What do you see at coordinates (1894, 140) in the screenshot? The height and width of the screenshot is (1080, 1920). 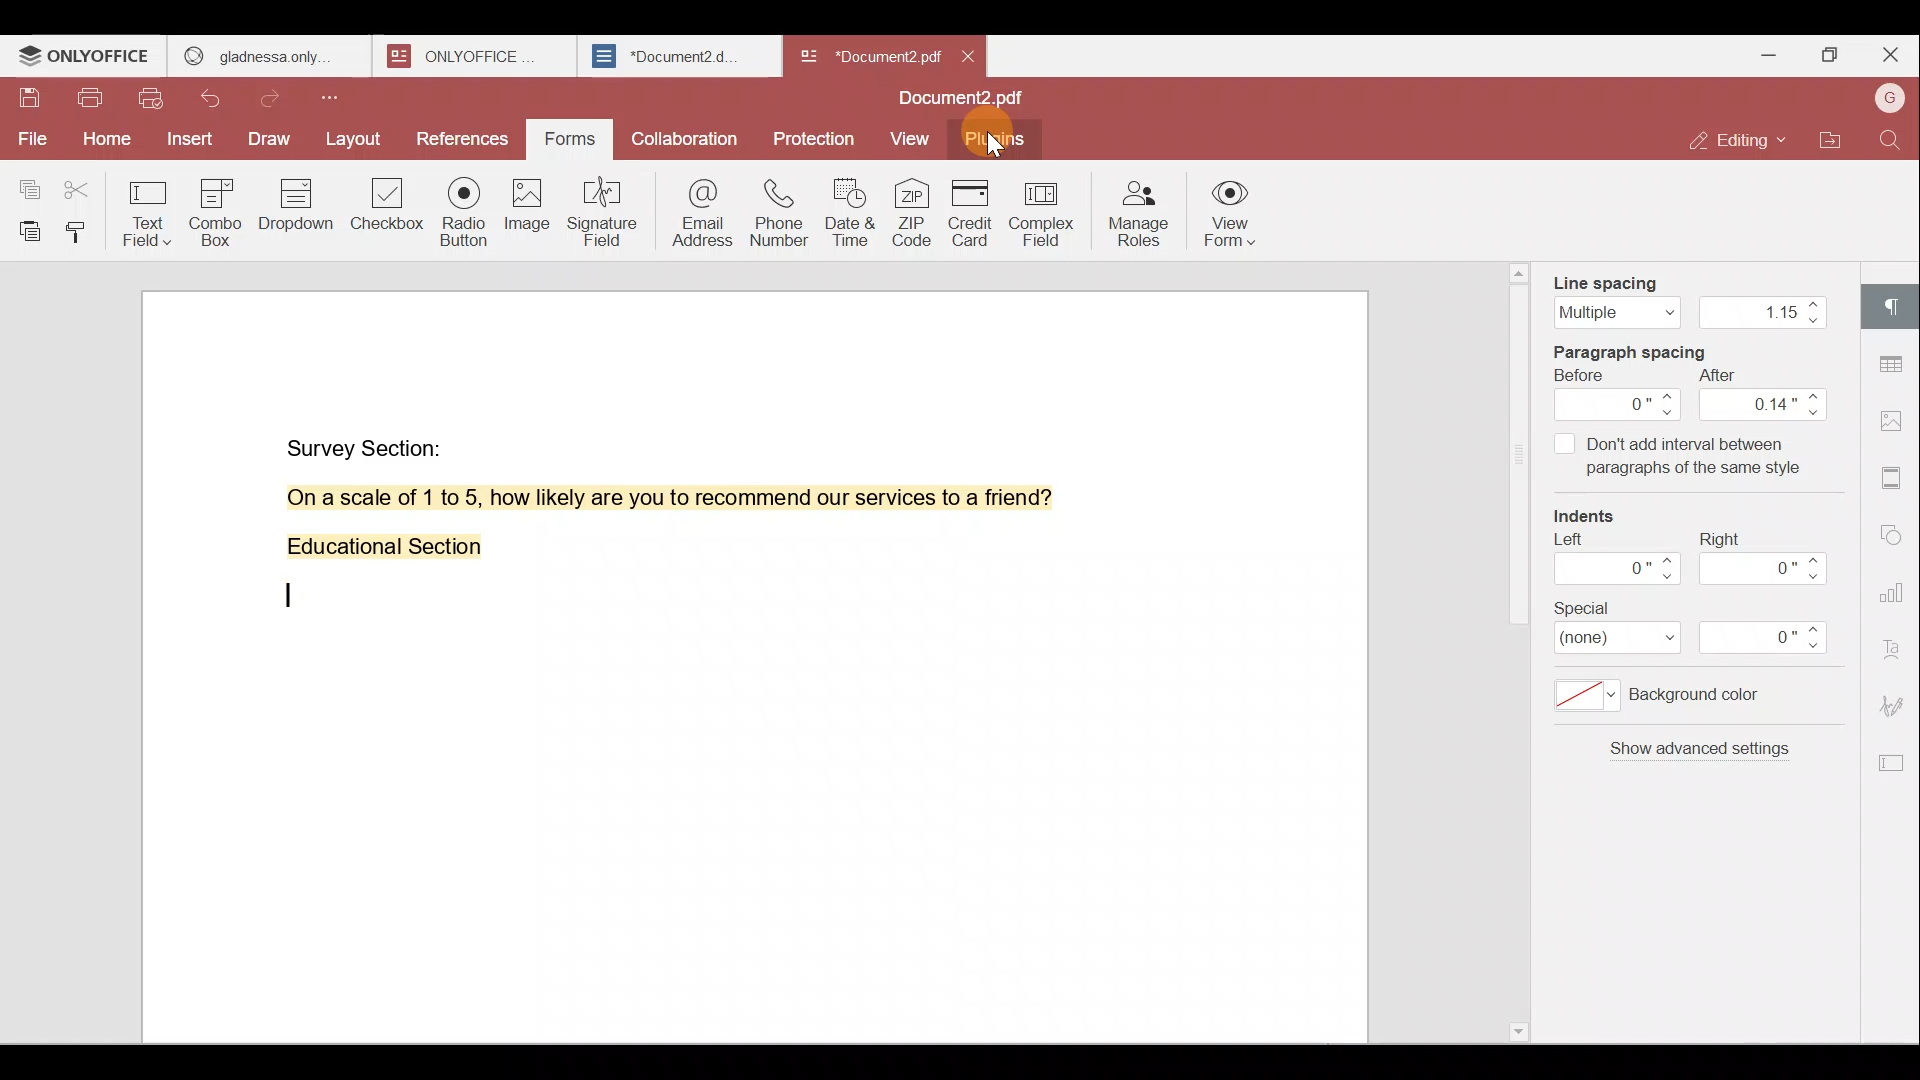 I see `Find` at bounding box center [1894, 140].